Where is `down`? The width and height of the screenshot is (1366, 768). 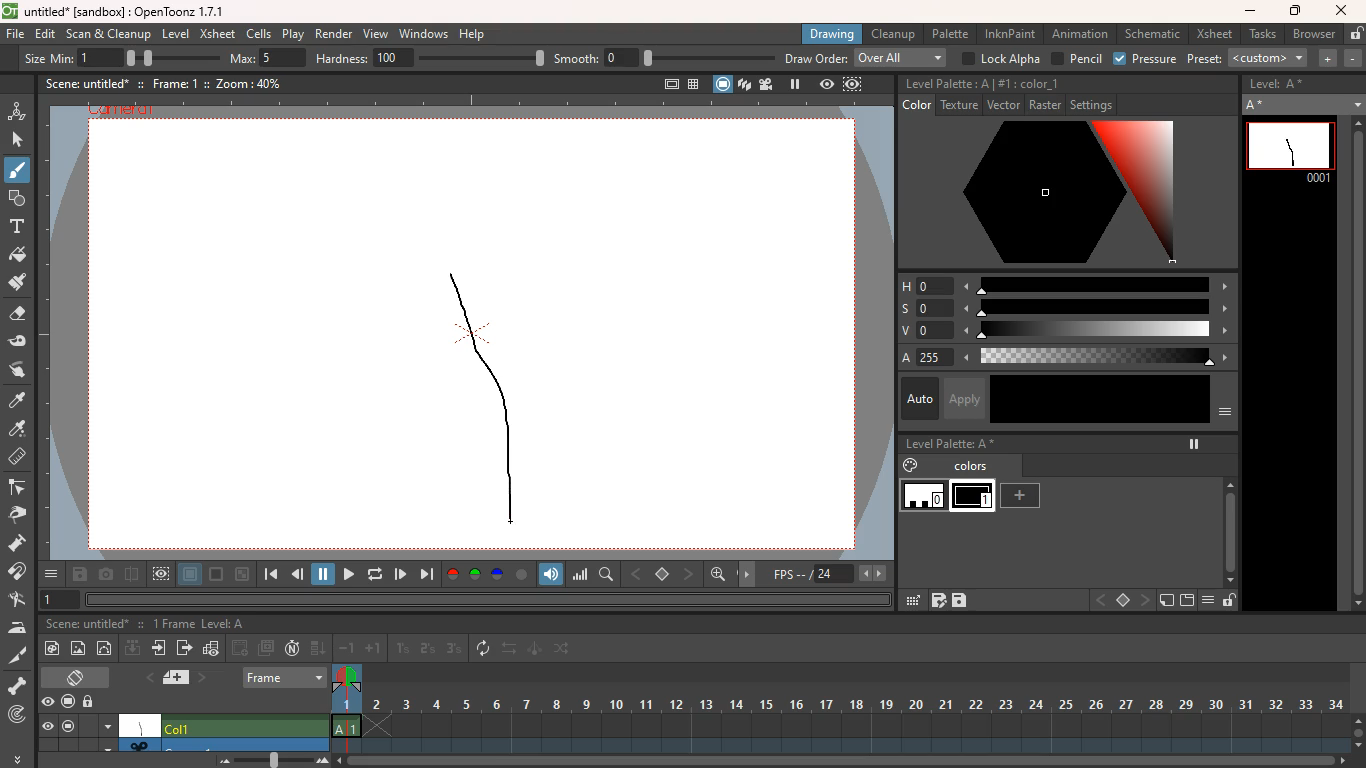
down is located at coordinates (318, 649).